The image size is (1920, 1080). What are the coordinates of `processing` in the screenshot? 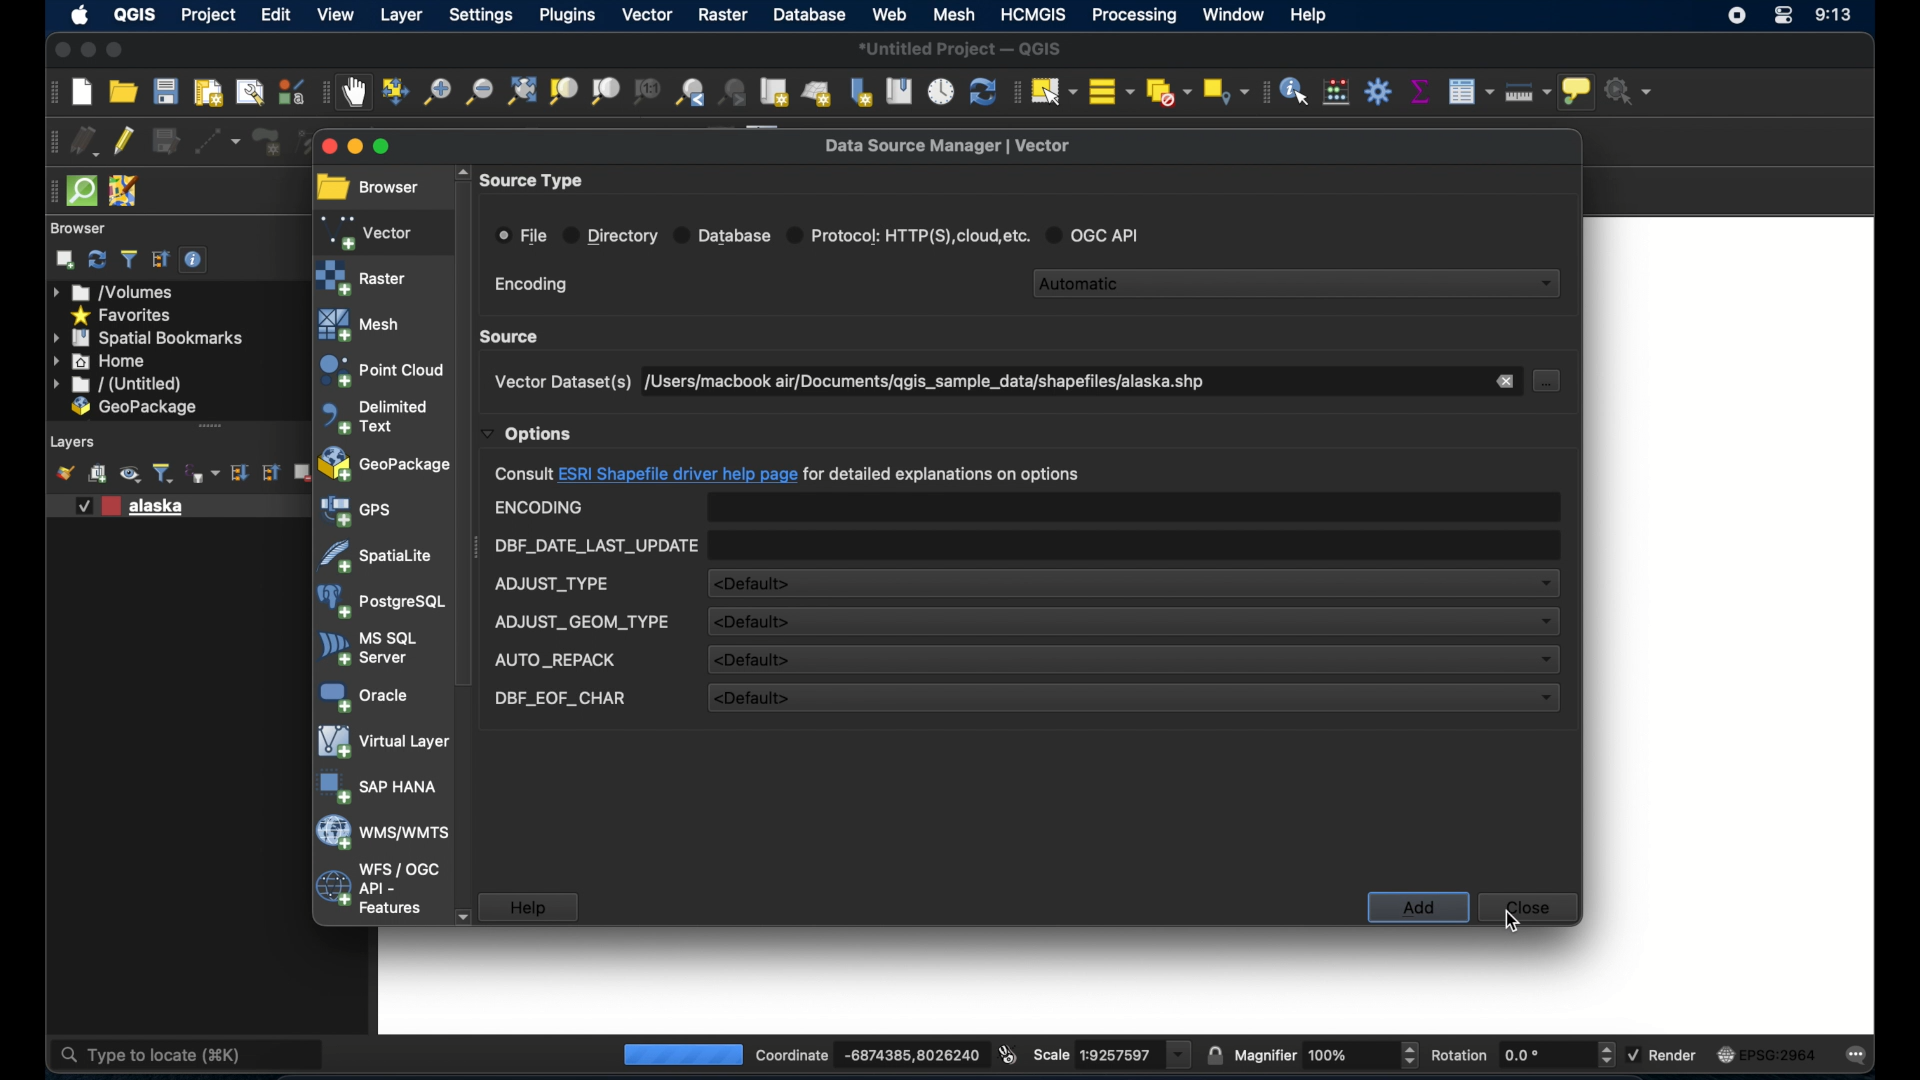 It's located at (1137, 17).